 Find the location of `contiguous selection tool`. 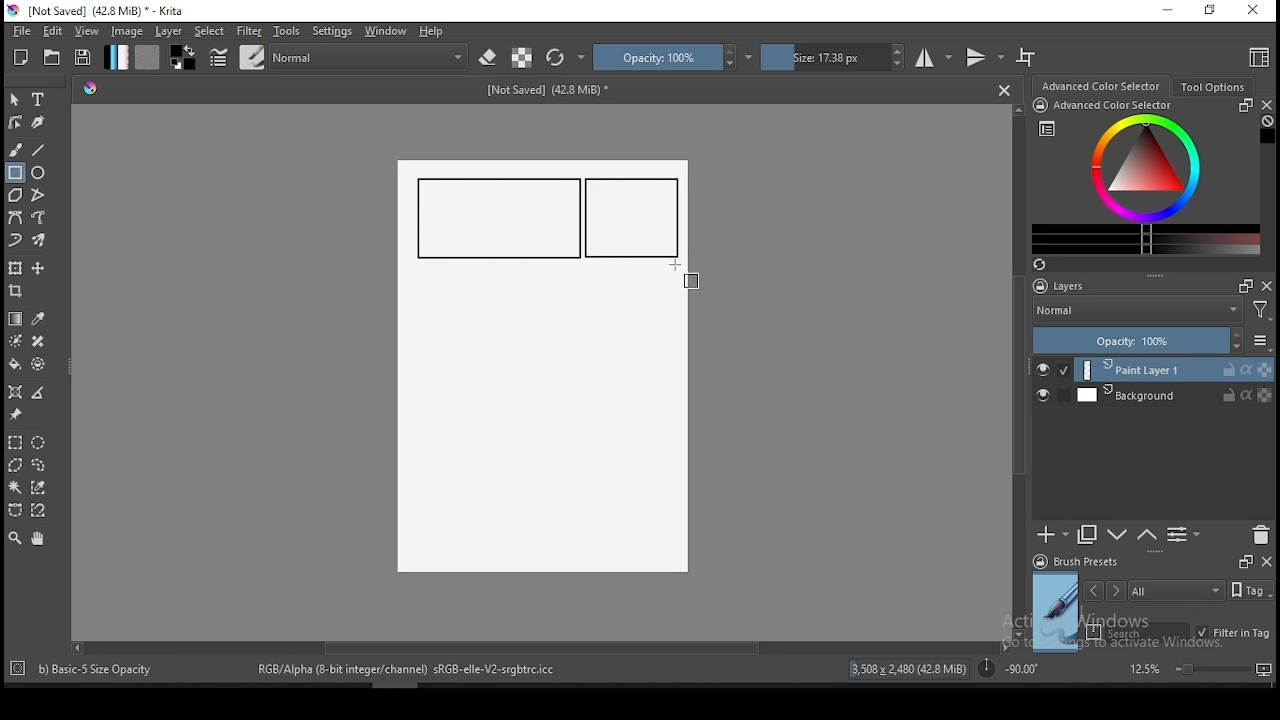

contiguous selection tool is located at coordinates (16, 489).